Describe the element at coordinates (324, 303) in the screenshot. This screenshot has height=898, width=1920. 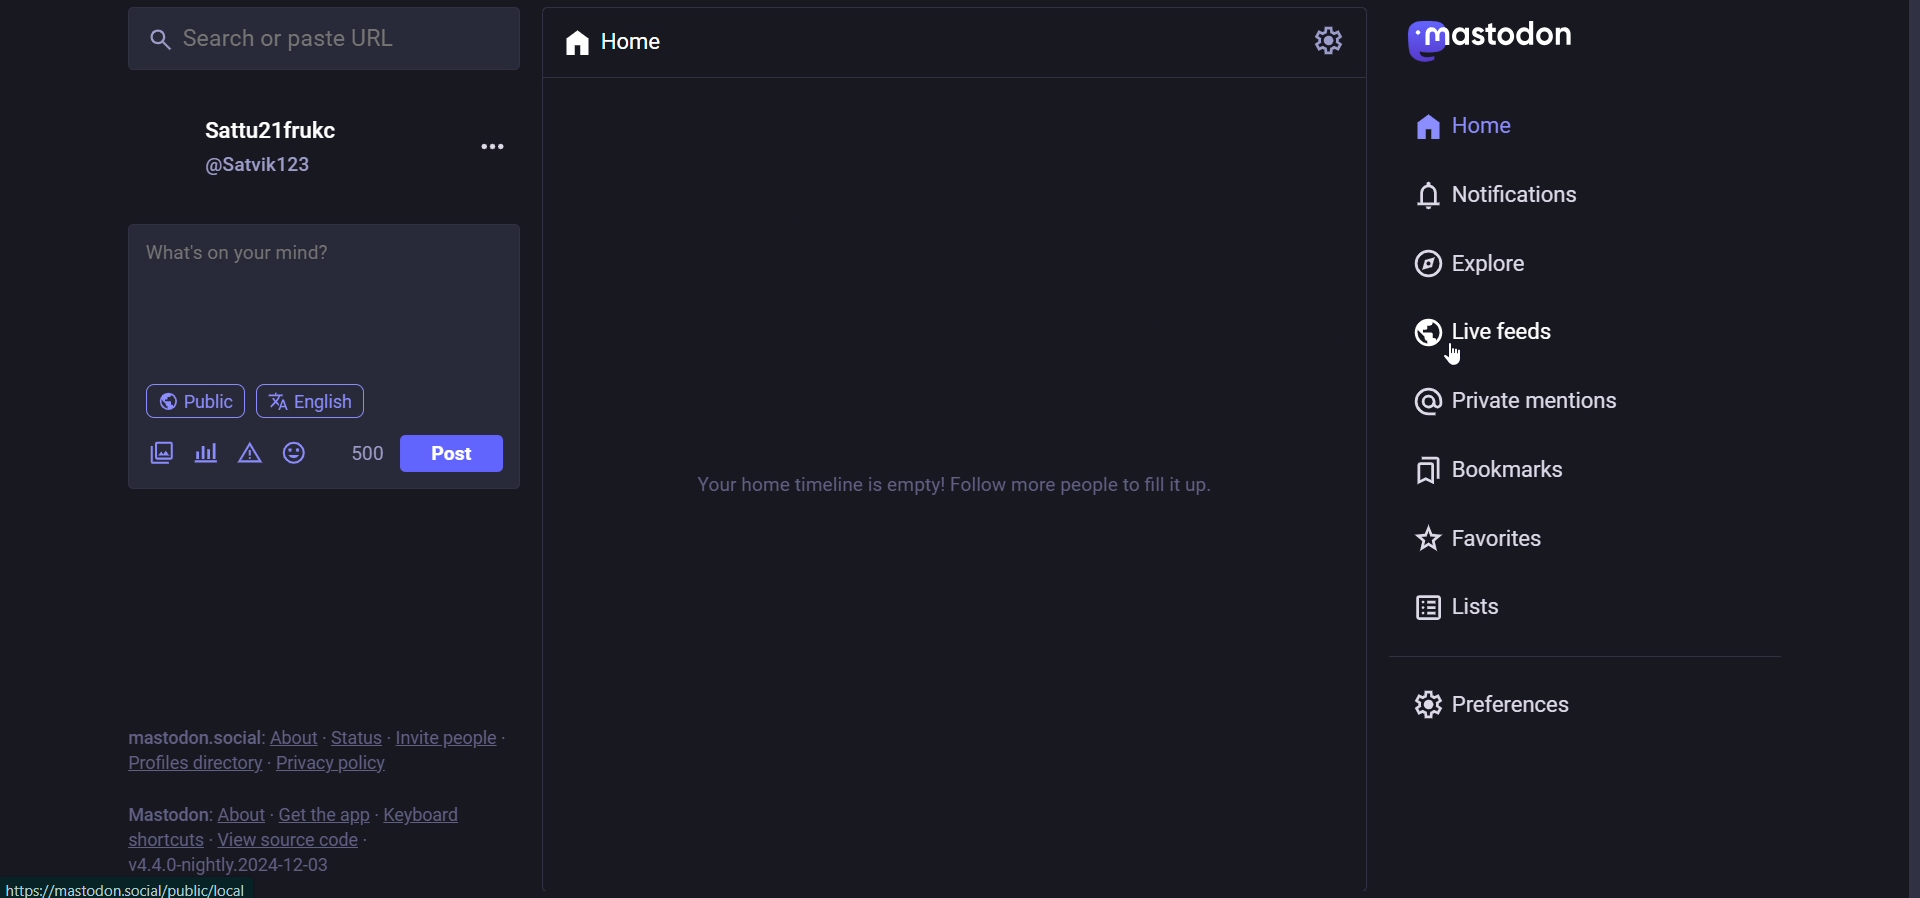
I see `What's on your mind?` at that location.